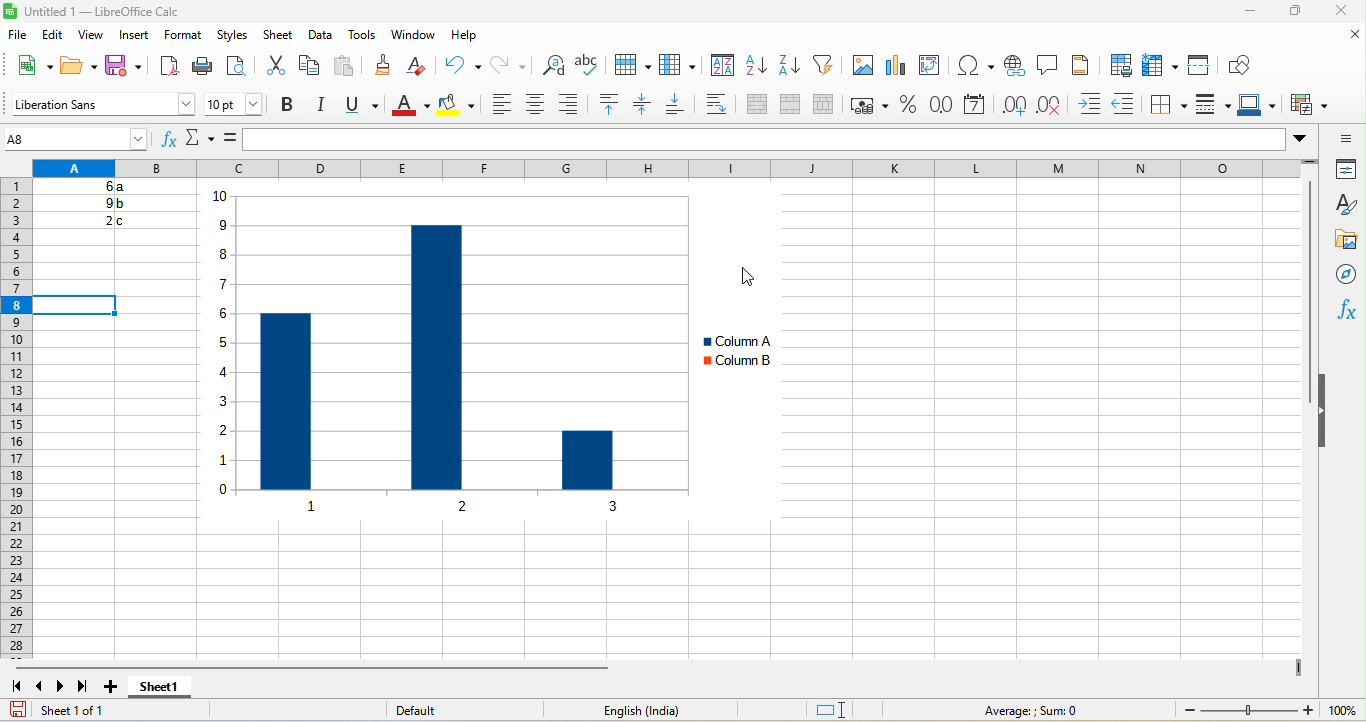  Describe the element at coordinates (316, 64) in the screenshot. I see `copy` at that location.